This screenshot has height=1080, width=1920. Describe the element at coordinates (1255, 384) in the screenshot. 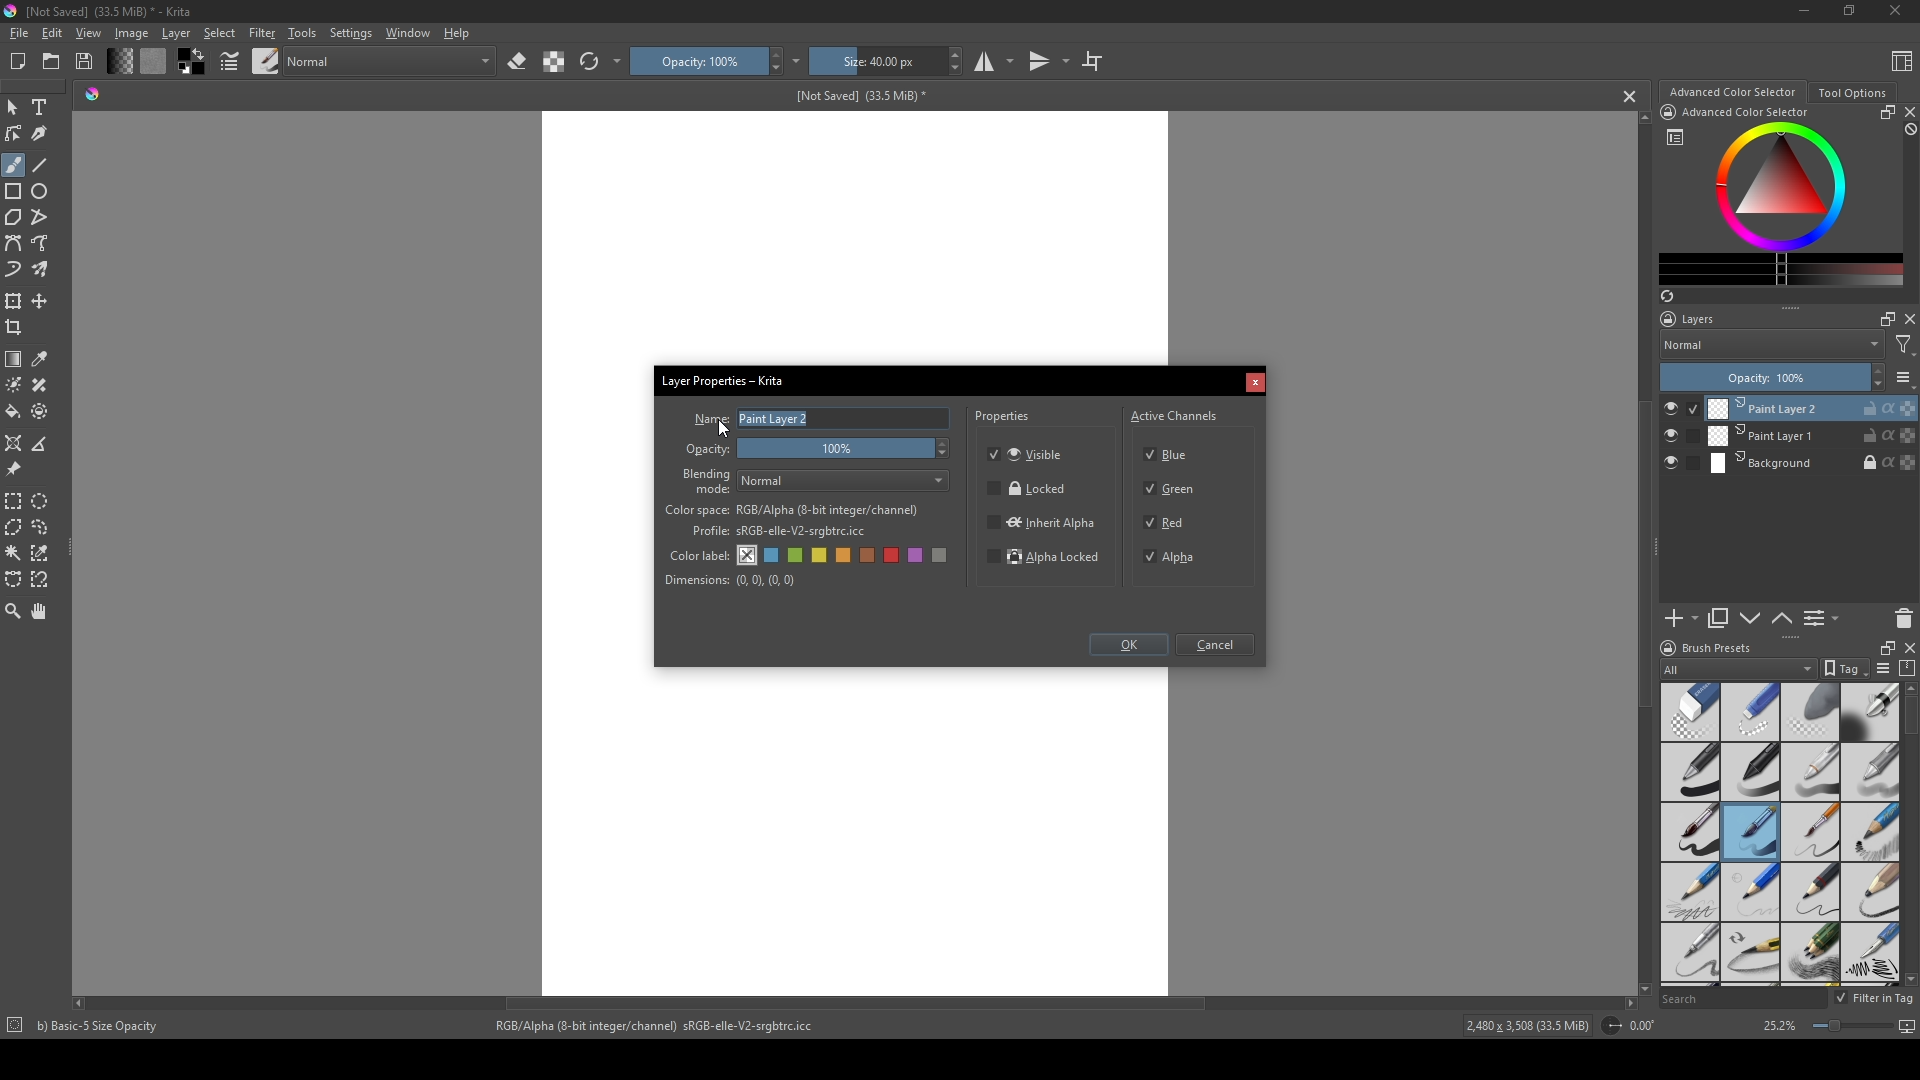

I see `Cancel` at that location.